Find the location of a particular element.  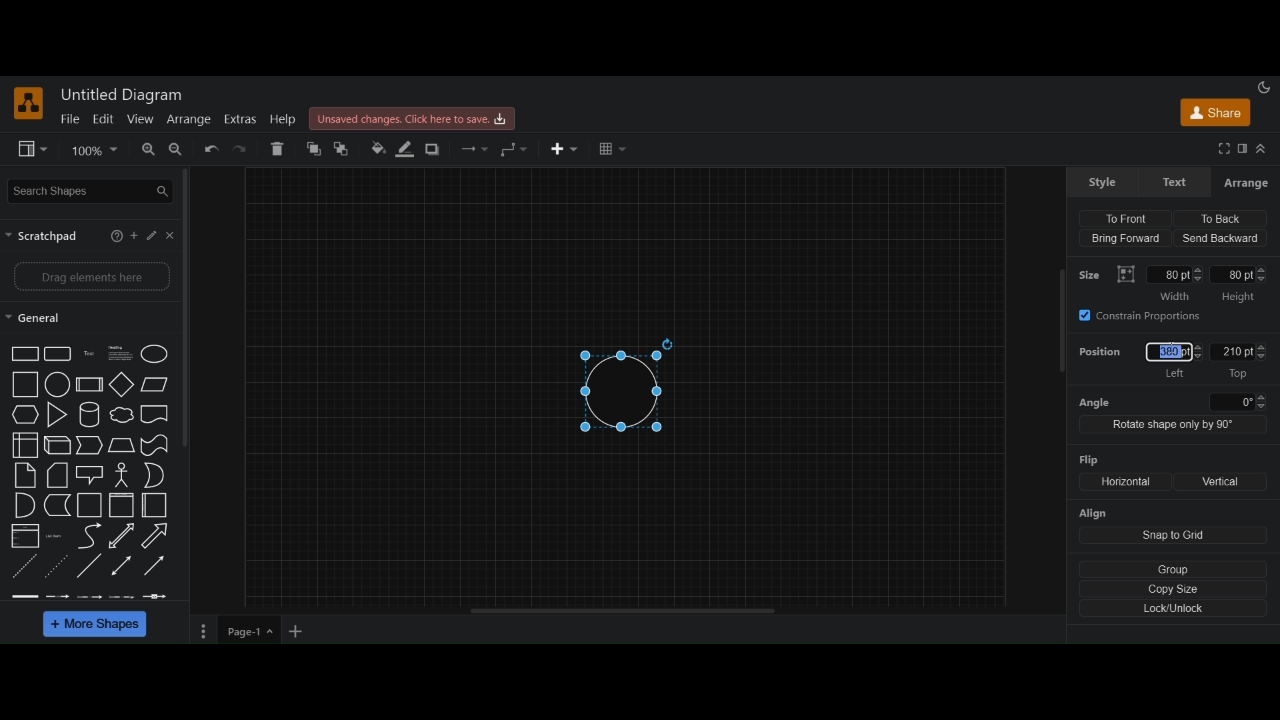

zoom is located at coordinates (95, 150).